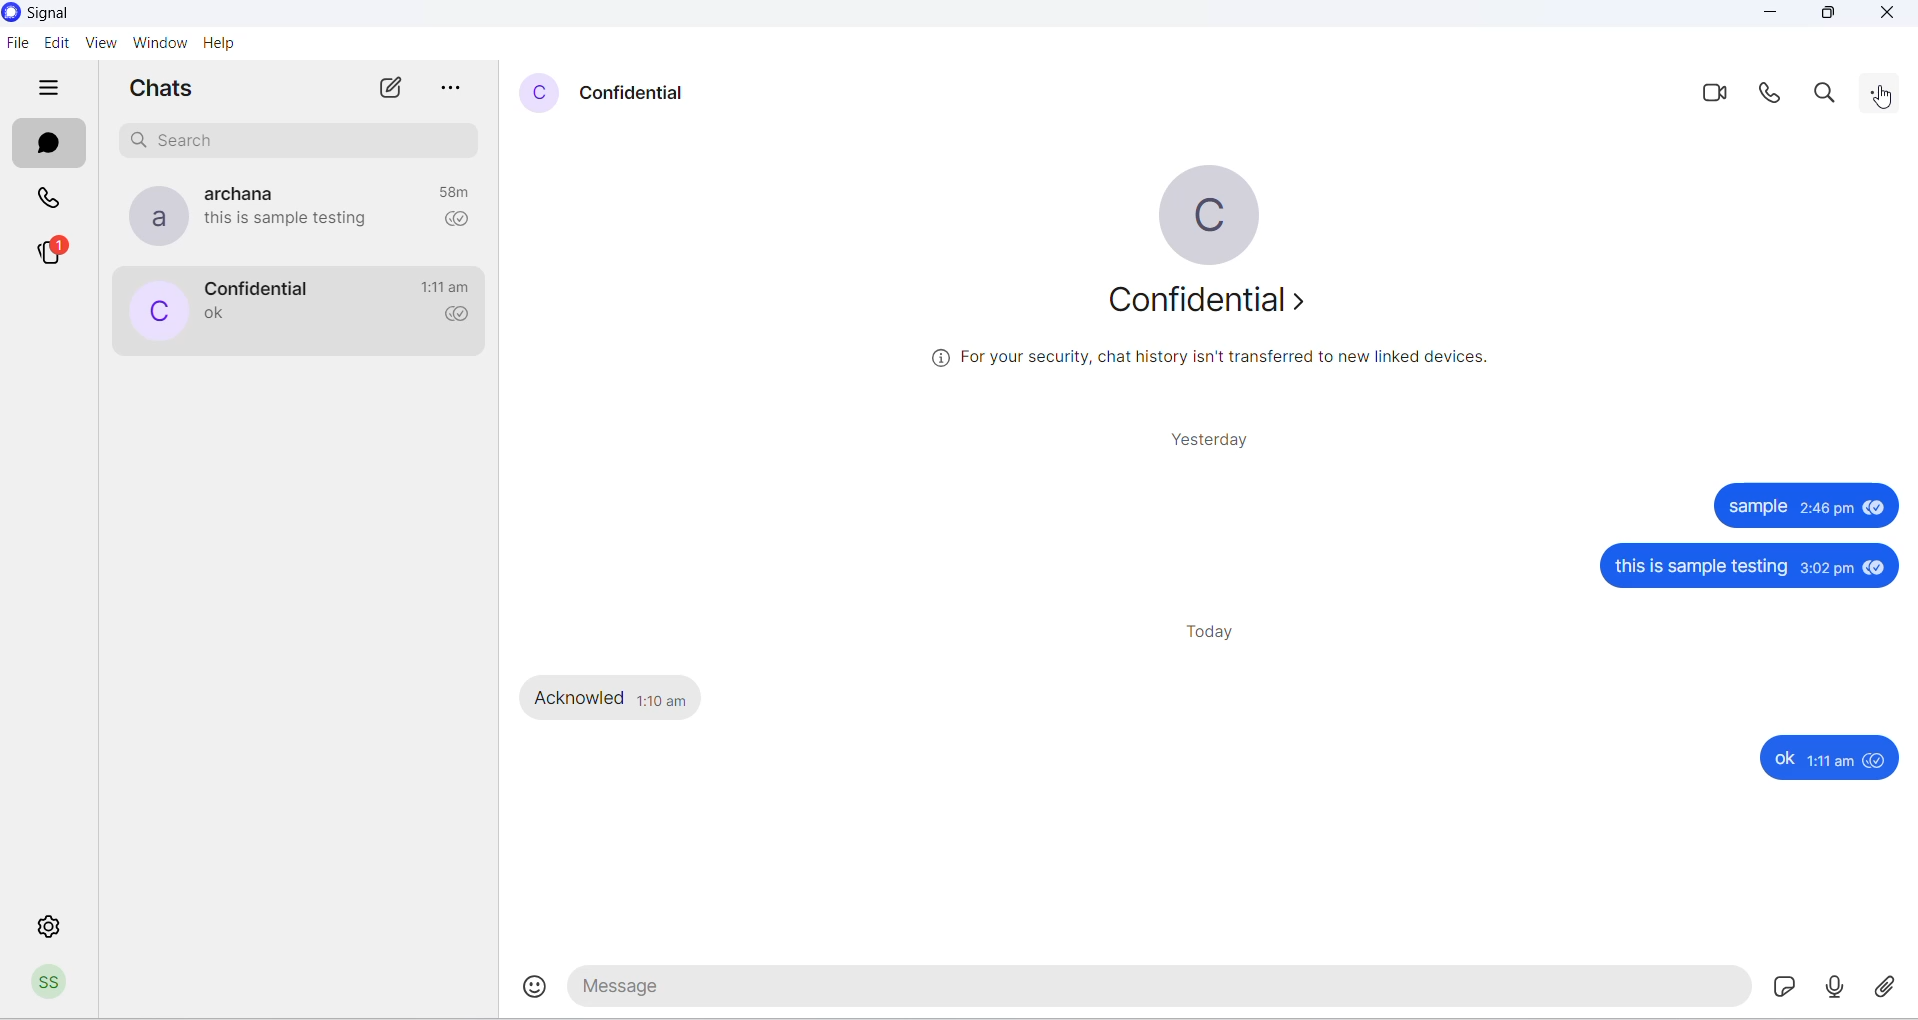 The image size is (1918, 1020). Describe the element at coordinates (640, 95) in the screenshot. I see `contact name` at that location.